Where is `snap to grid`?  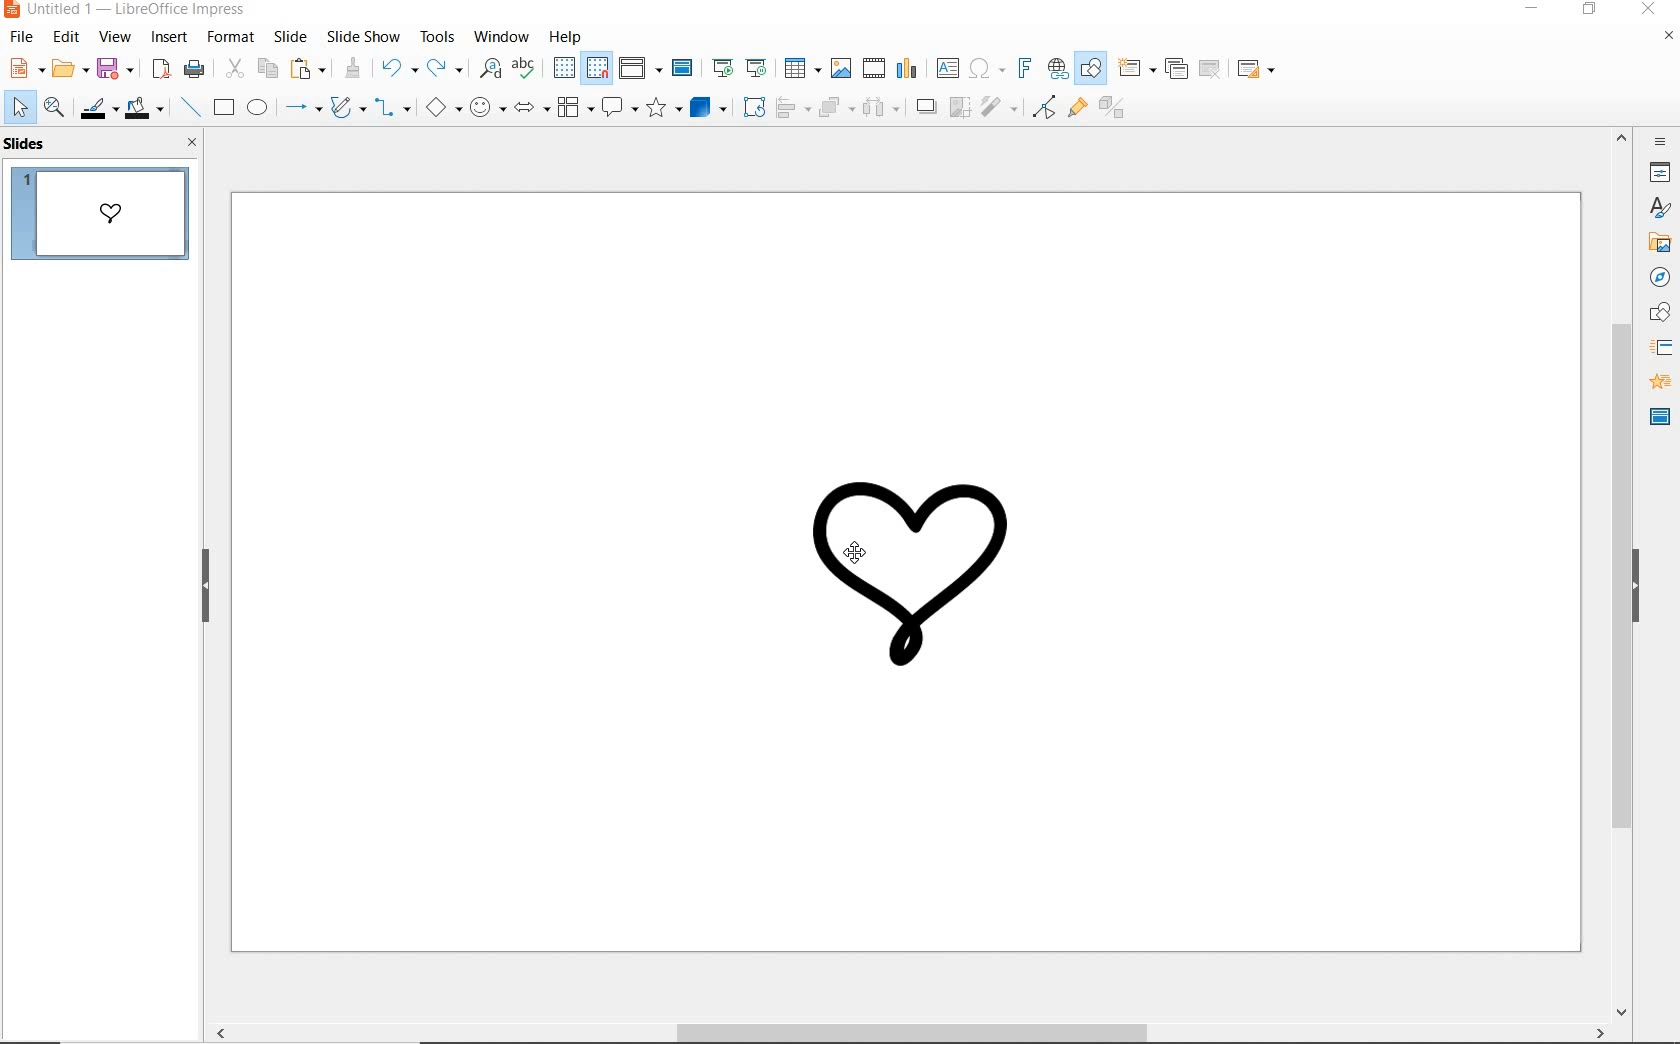 snap to grid is located at coordinates (598, 69).